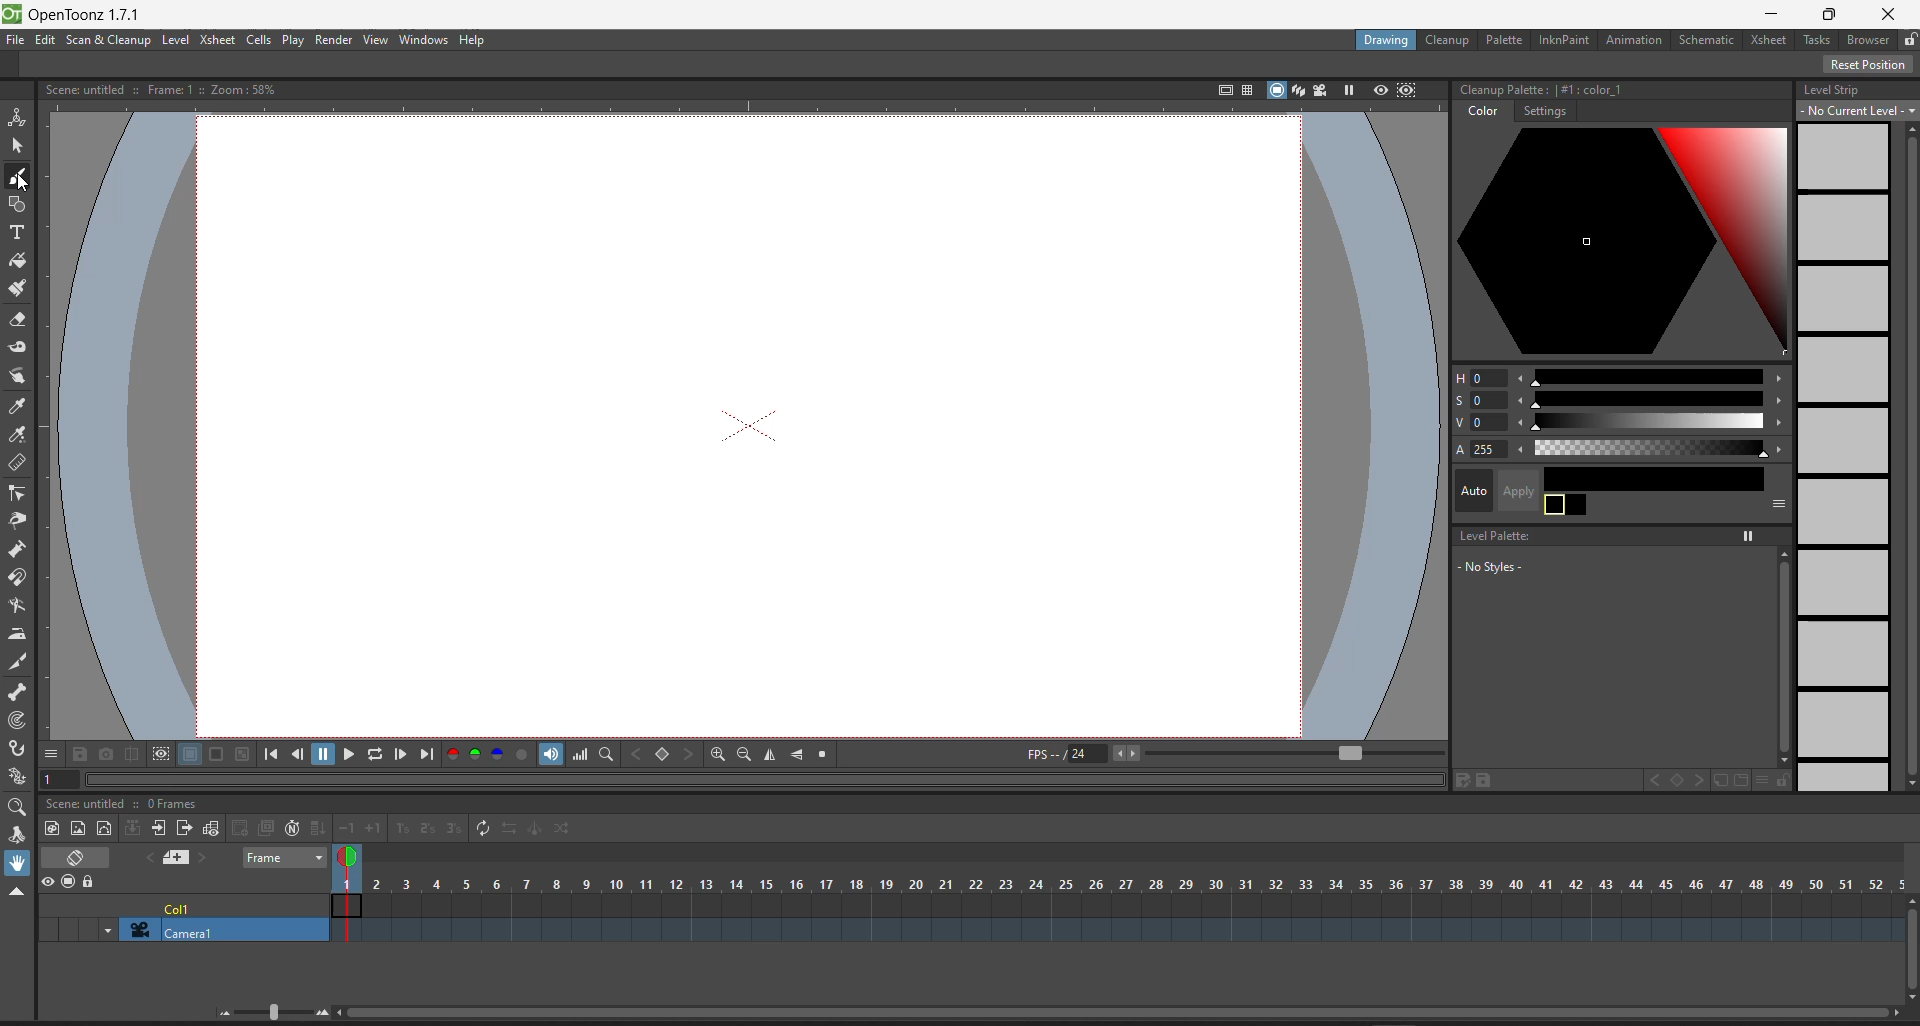 The image size is (1920, 1026). Describe the element at coordinates (481, 827) in the screenshot. I see `repeat` at that location.